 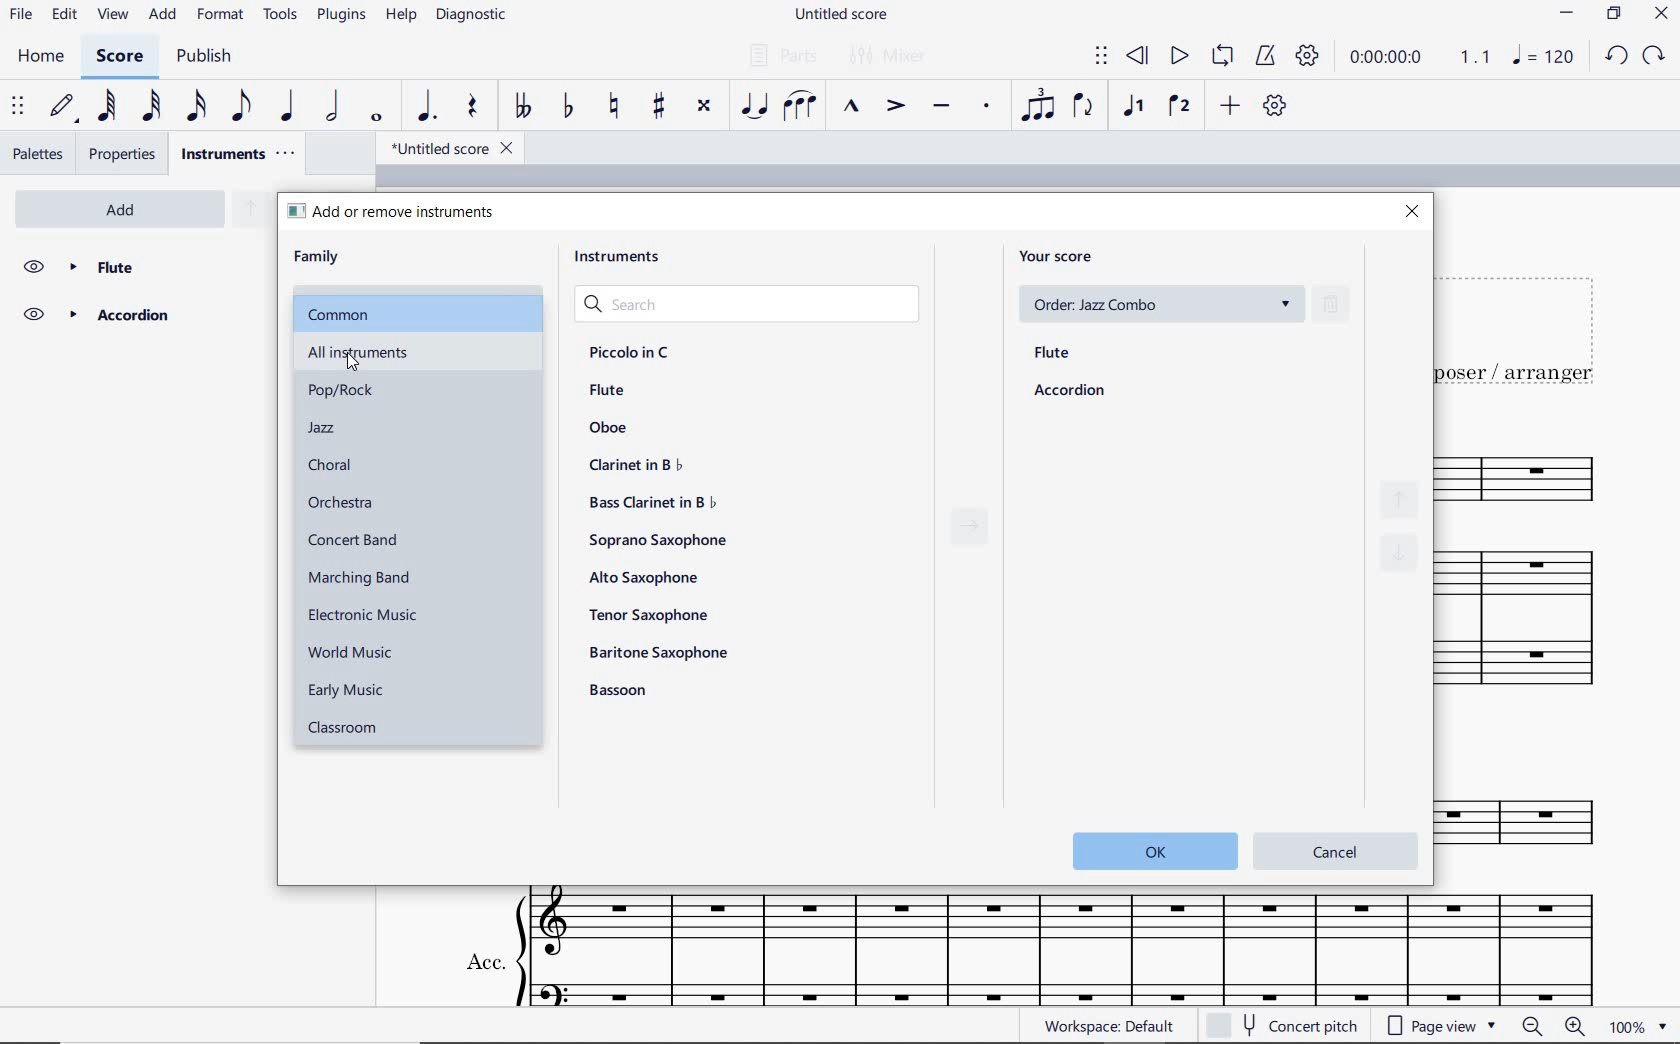 What do you see at coordinates (1544, 59) in the screenshot?
I see `NOTE` at bounding box center [1544, 59].